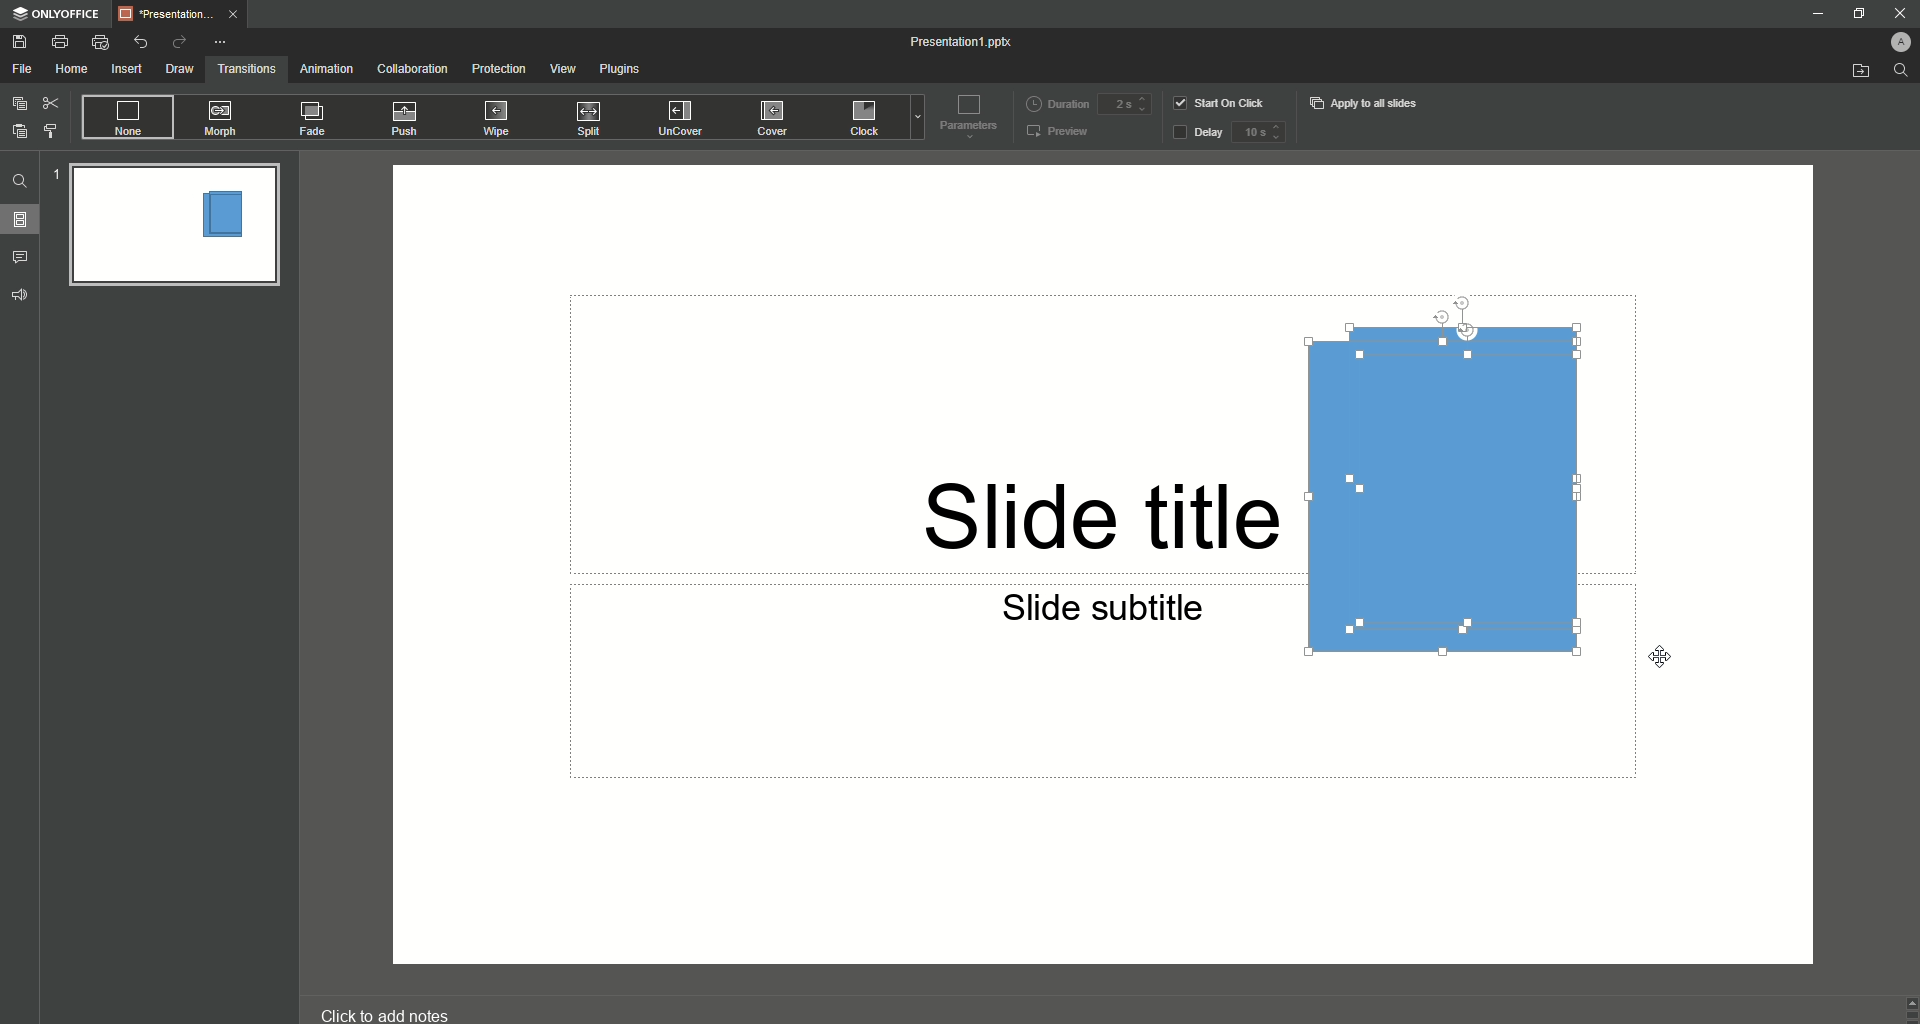 The width and height of the screenshot is (1920, 1024). Describe the element at coordinates (497, 117) in the screenshot. I see `Wipe` at that location.